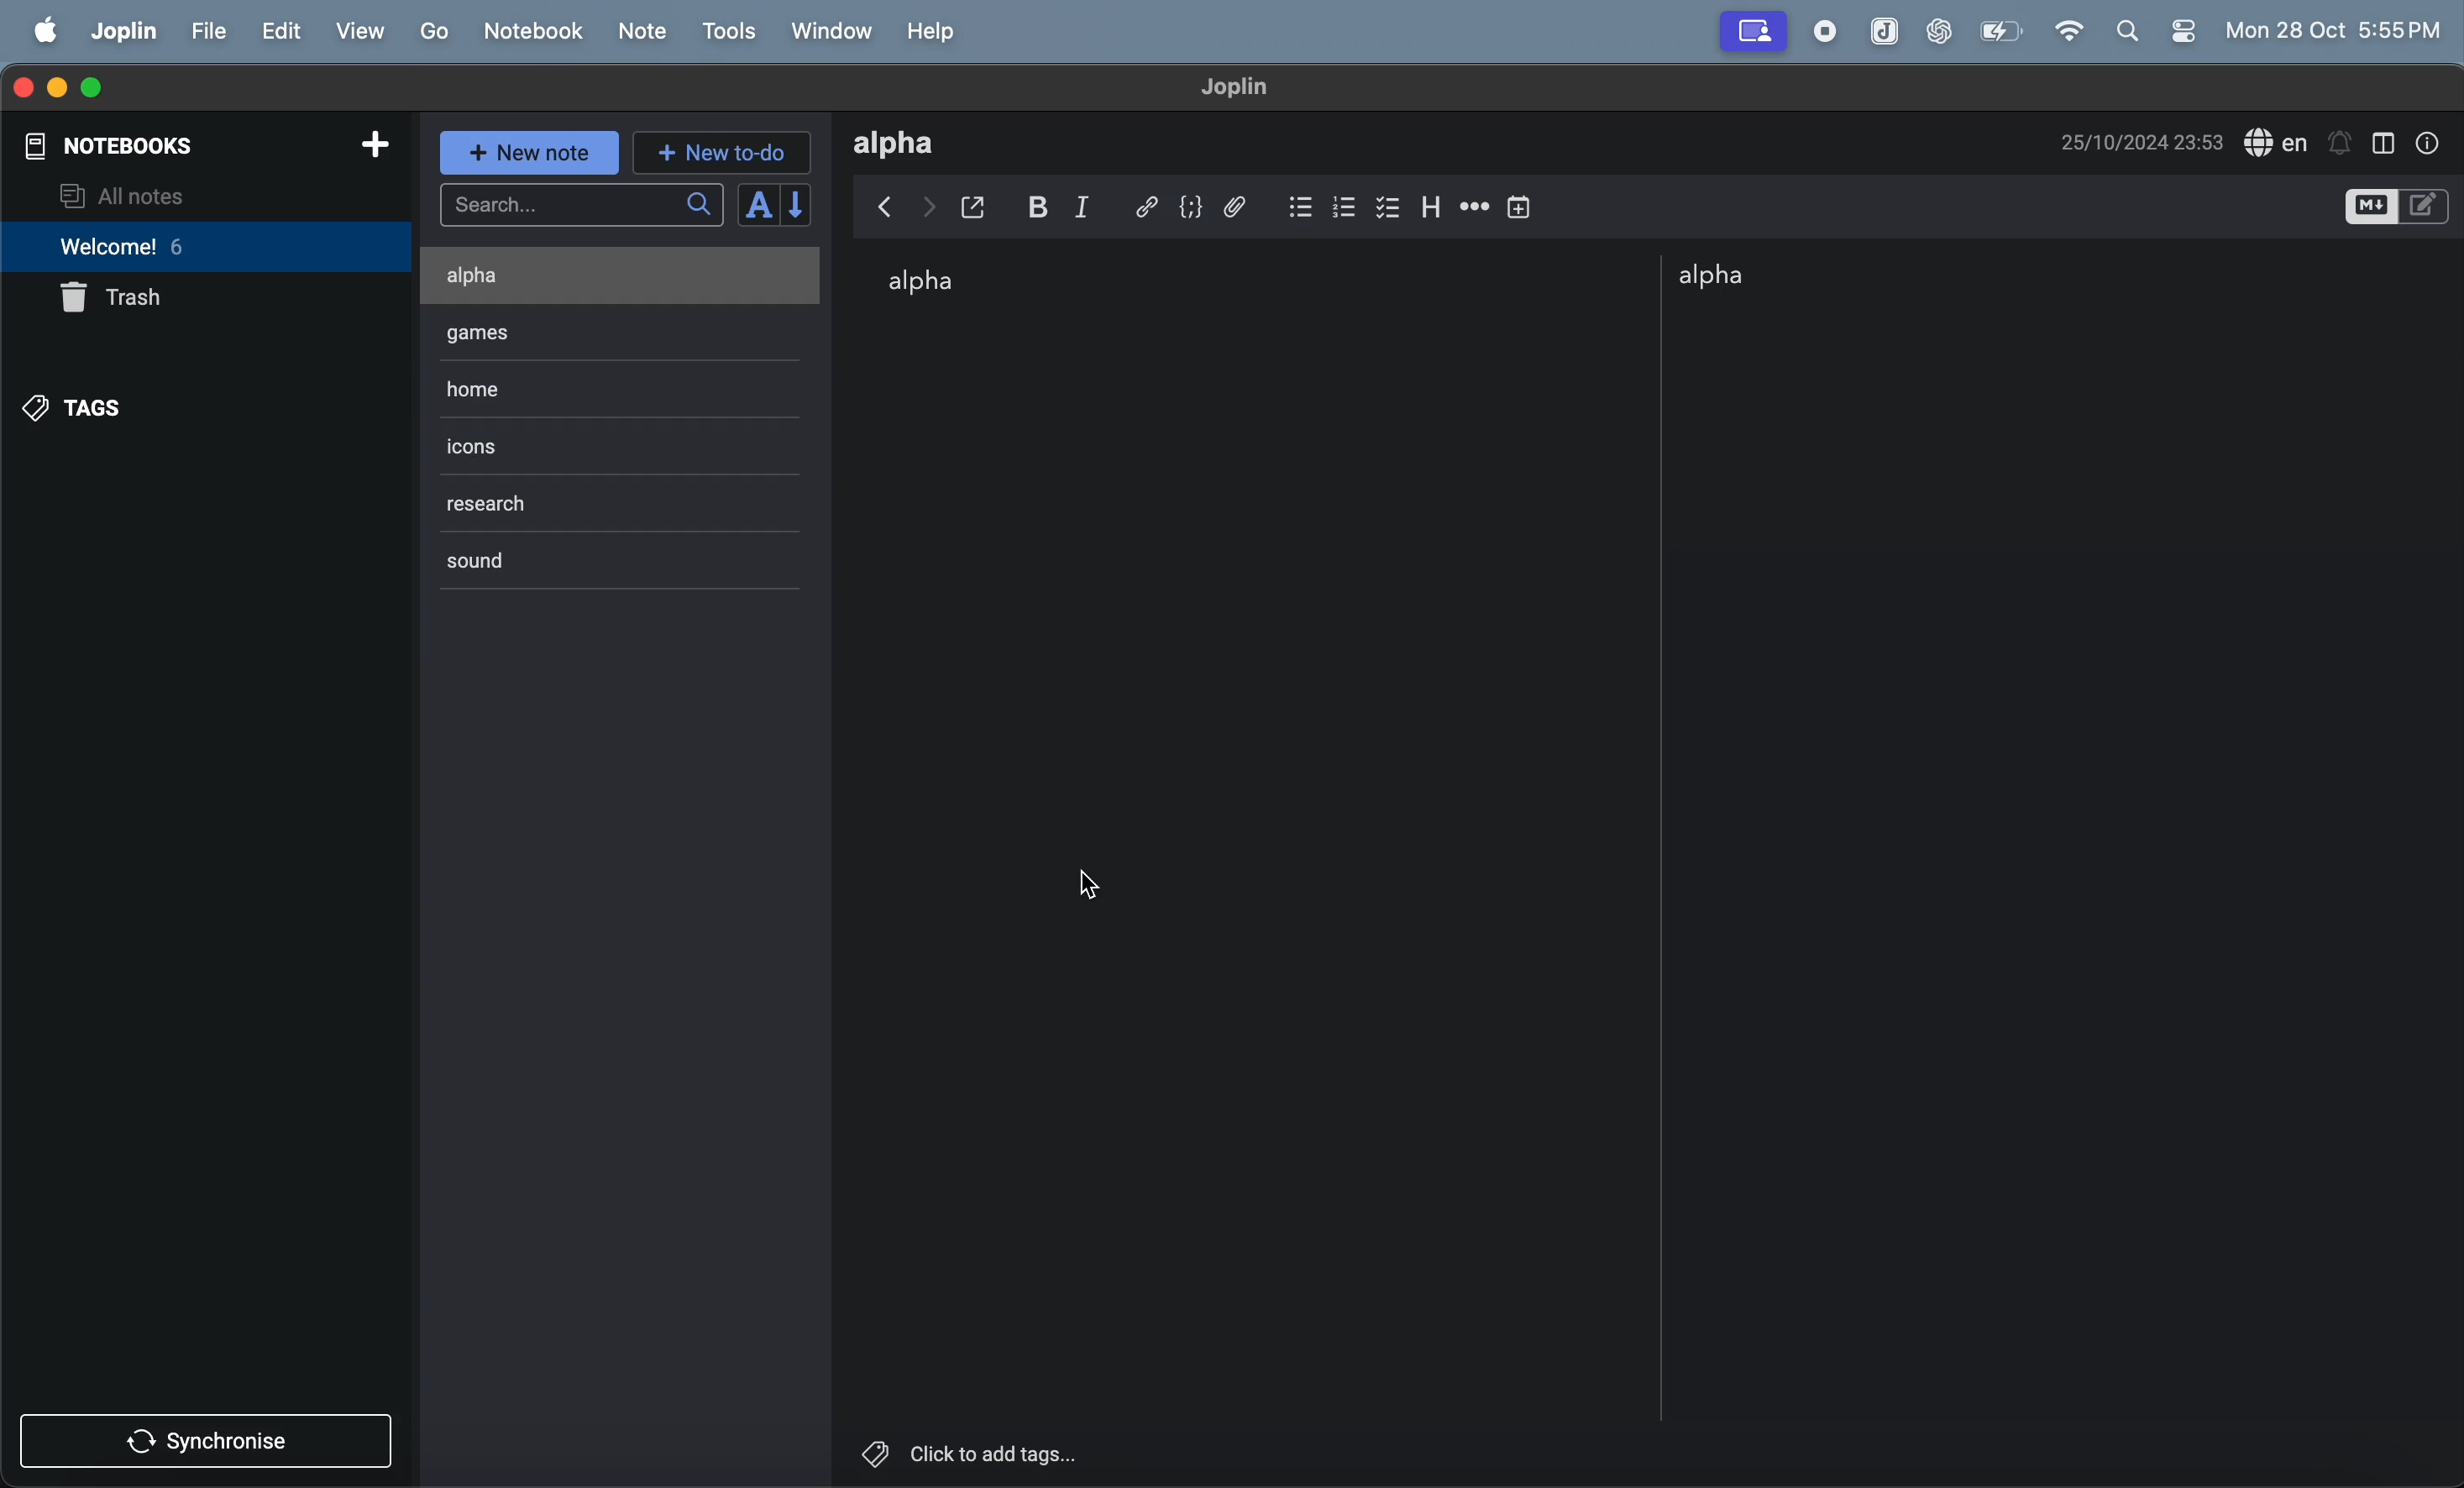 The width and height of the screenshot is (2464, 1488). I want to click on note aplha, so click(575, 274).